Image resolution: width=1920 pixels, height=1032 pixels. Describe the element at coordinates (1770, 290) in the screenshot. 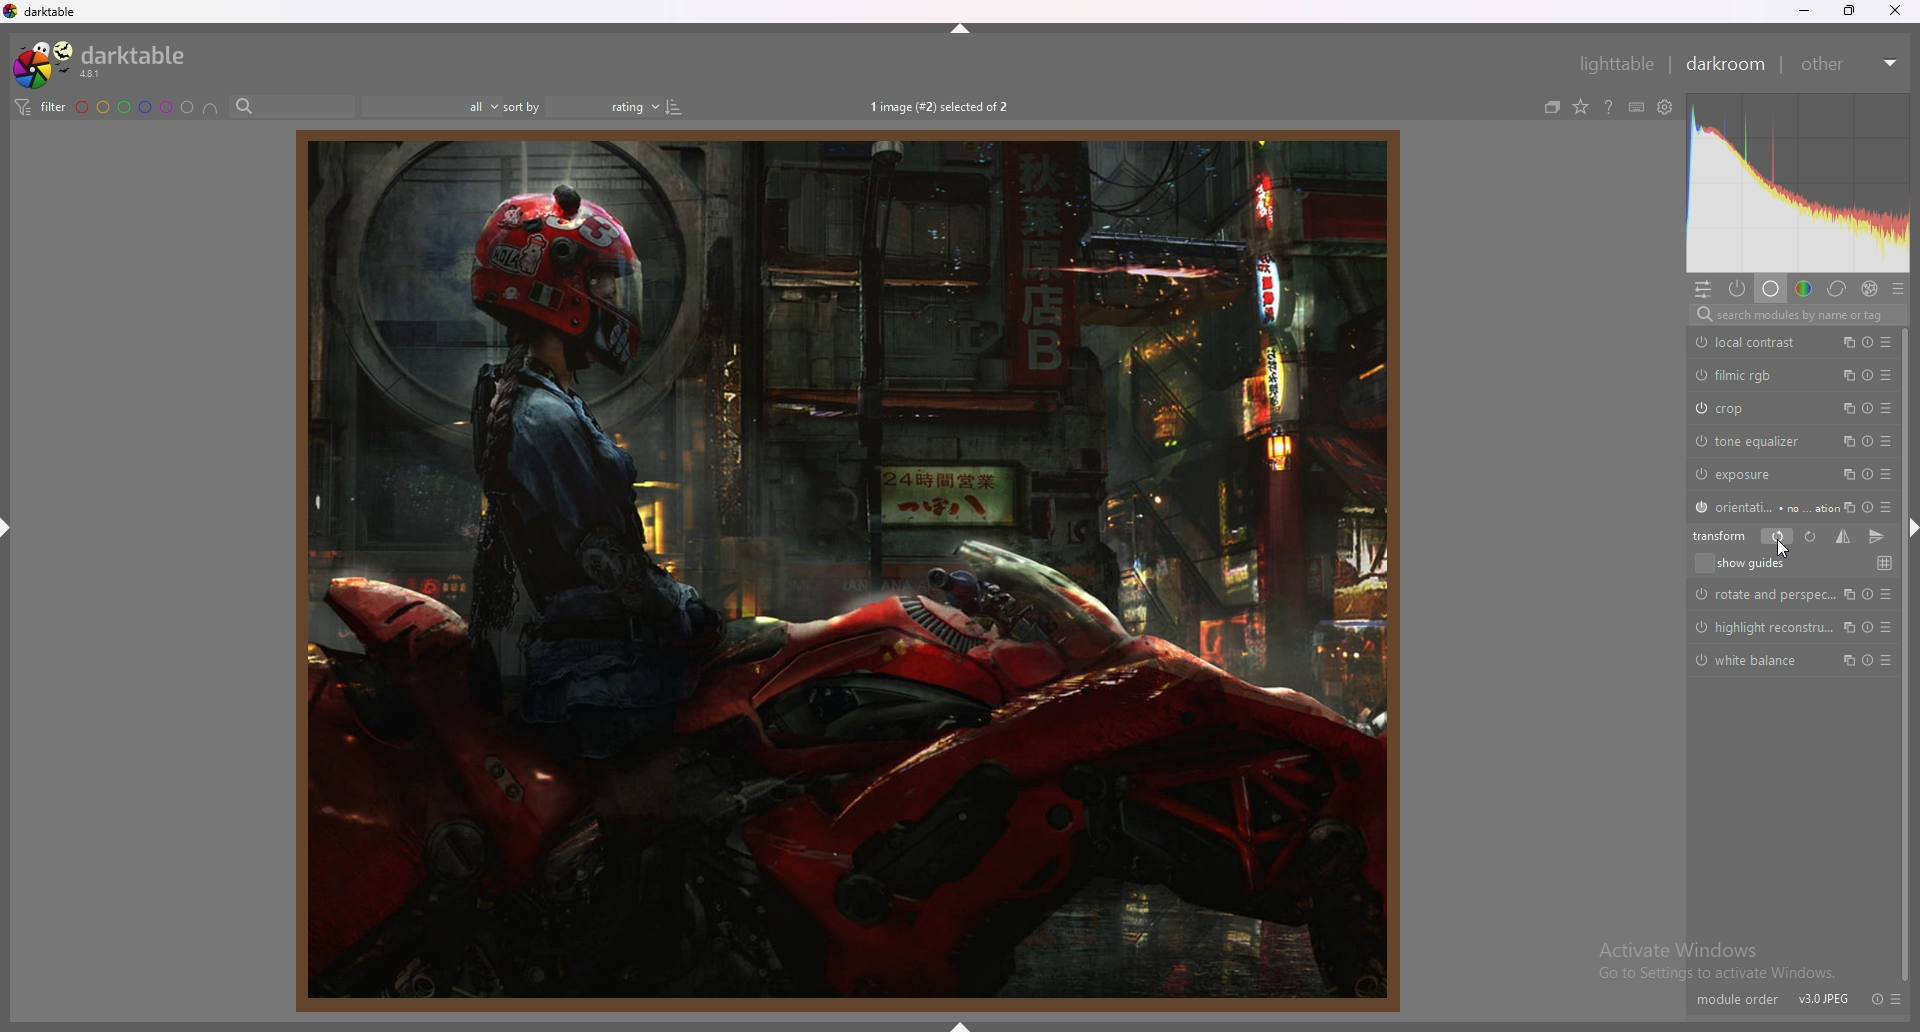

I see `base` at that location.